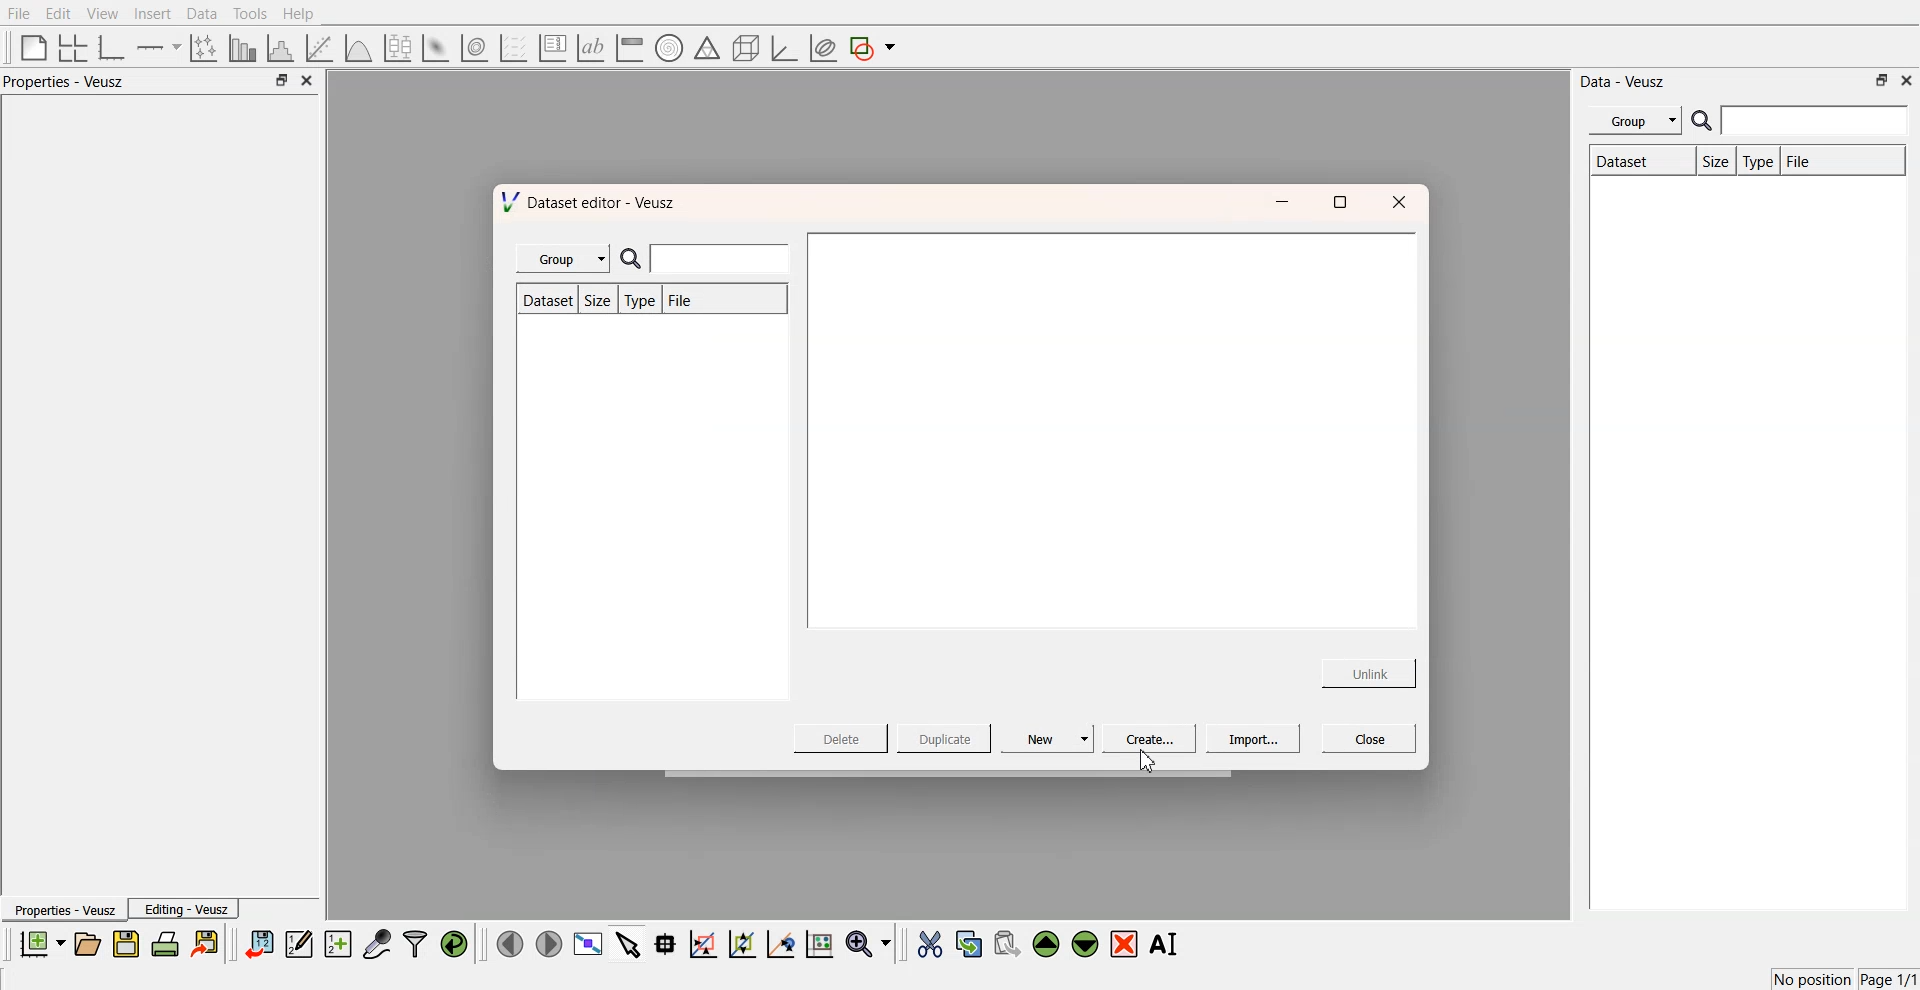 The height and width of the screenshot is (990, 1920). I want to click on File, so click(682, 303).